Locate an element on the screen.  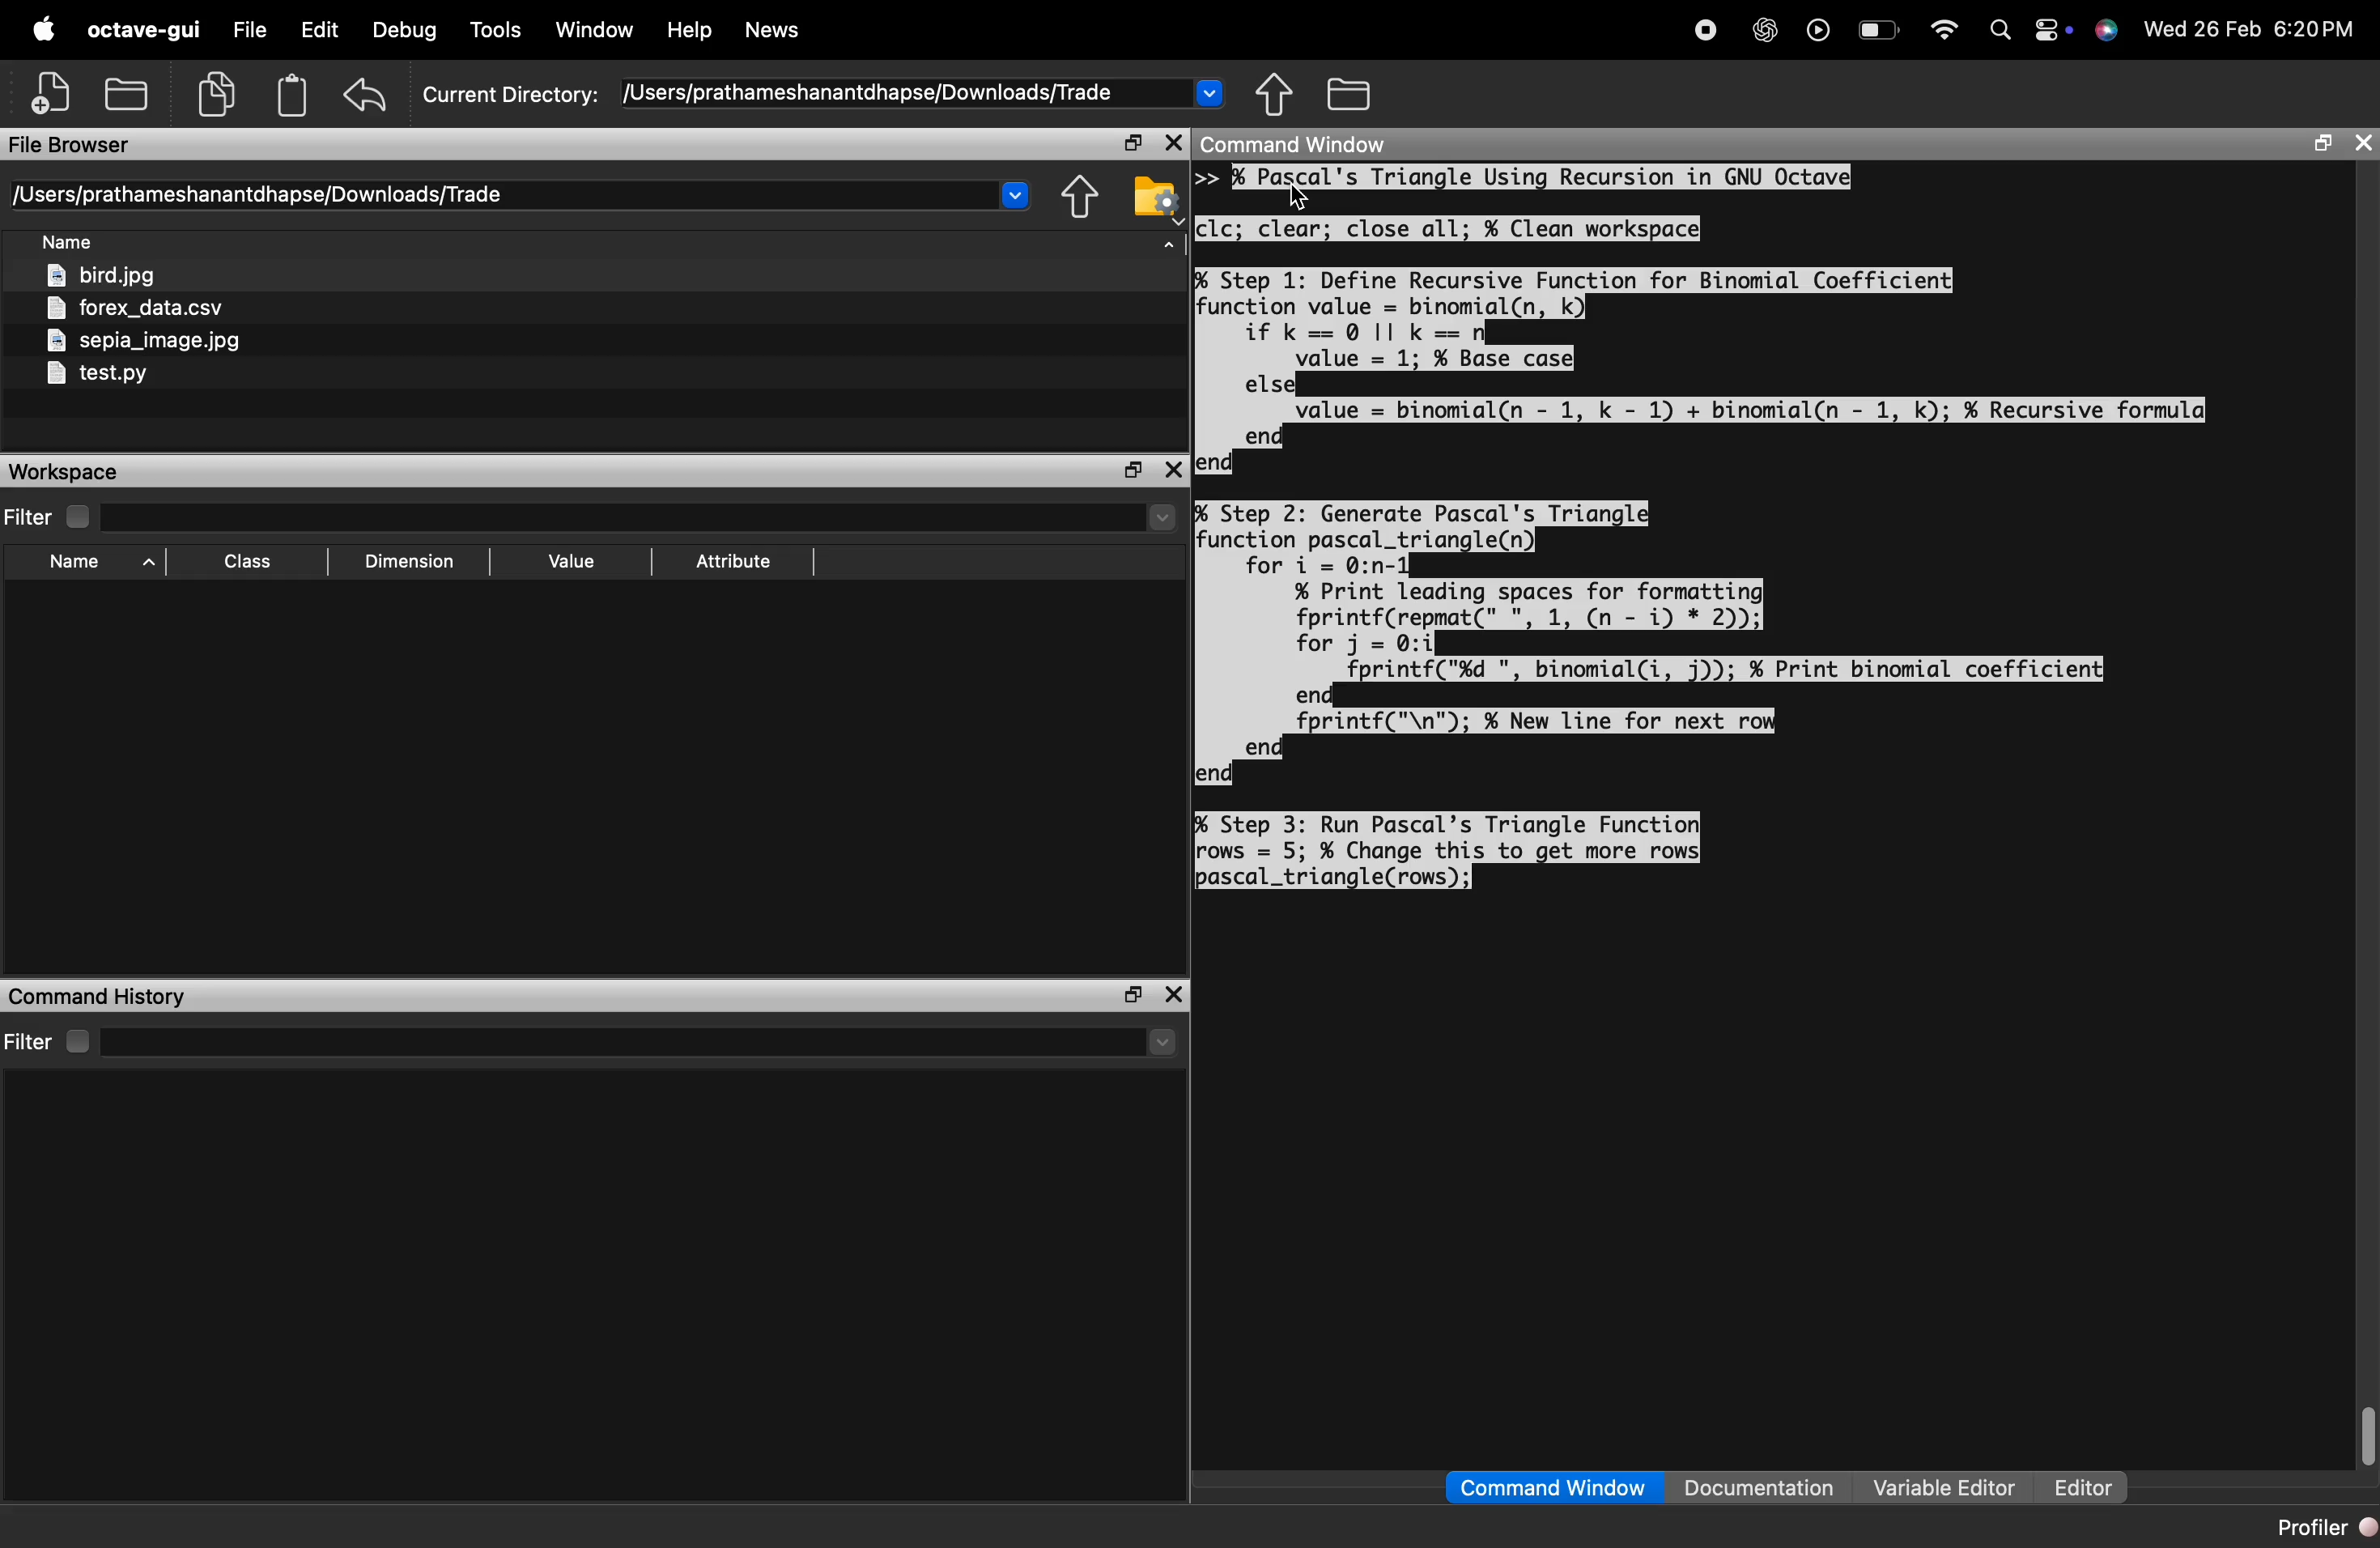
Debug is located at coordinates (405, 30).